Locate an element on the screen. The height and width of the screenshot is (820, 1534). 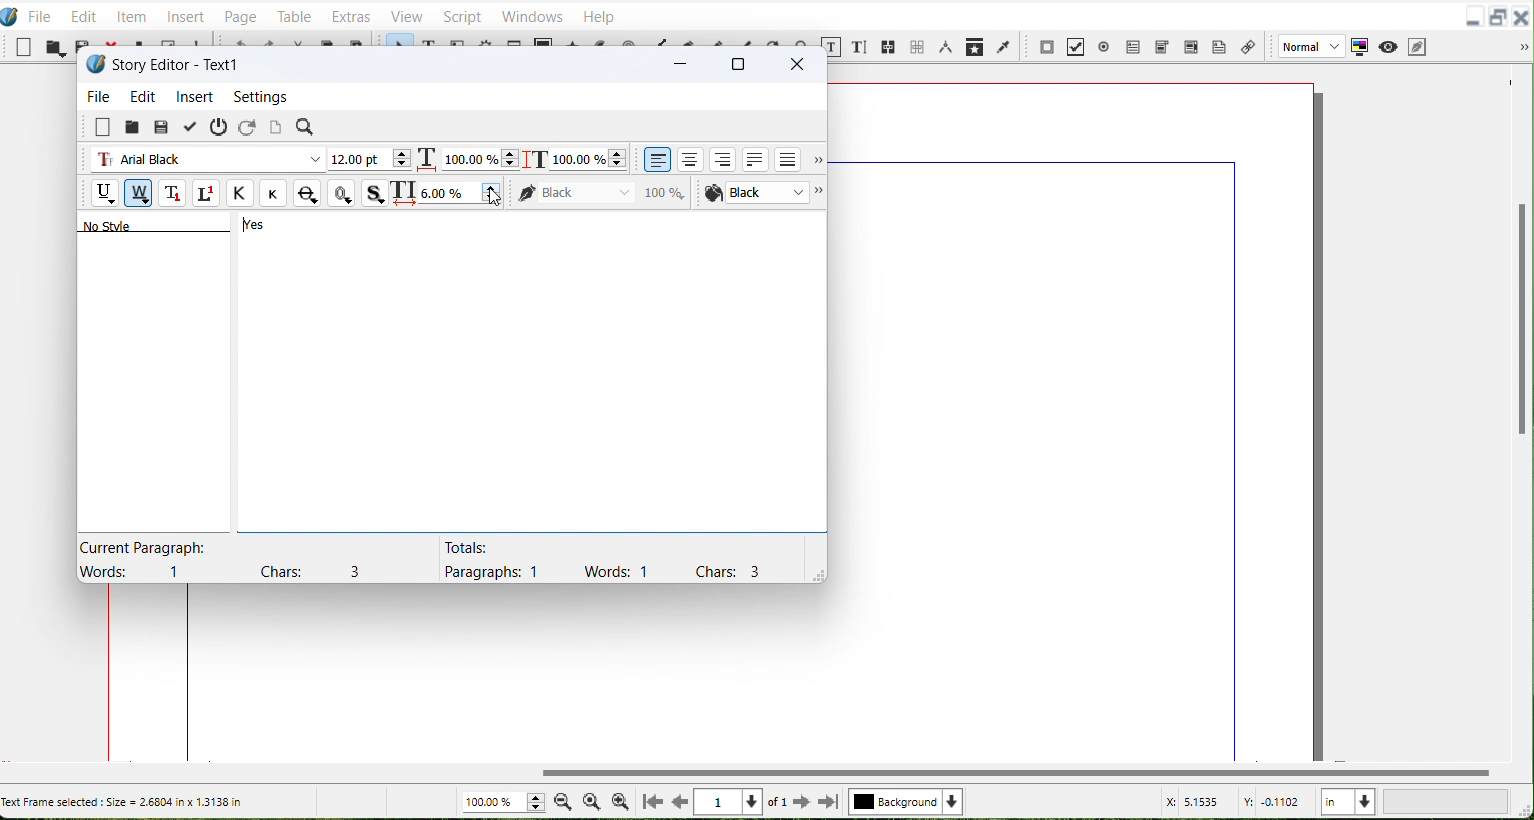
Drop down box is located at coordinates (1524, 48).